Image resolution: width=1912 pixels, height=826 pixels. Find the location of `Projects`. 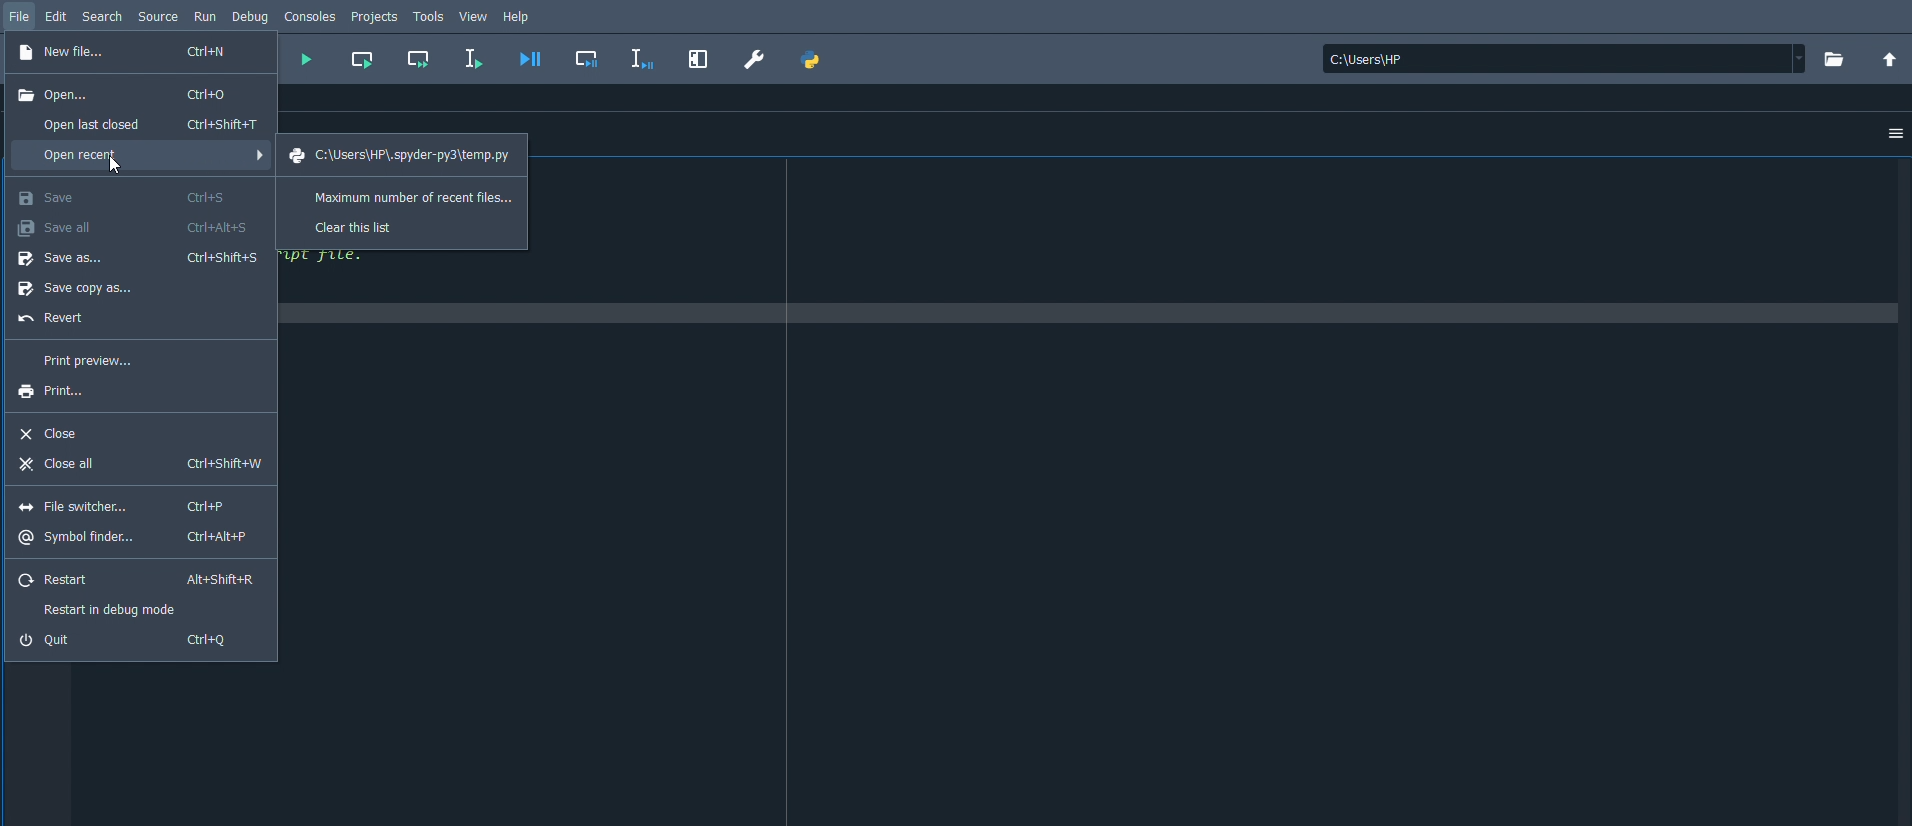

Projects is located at coordinates (376, 17).